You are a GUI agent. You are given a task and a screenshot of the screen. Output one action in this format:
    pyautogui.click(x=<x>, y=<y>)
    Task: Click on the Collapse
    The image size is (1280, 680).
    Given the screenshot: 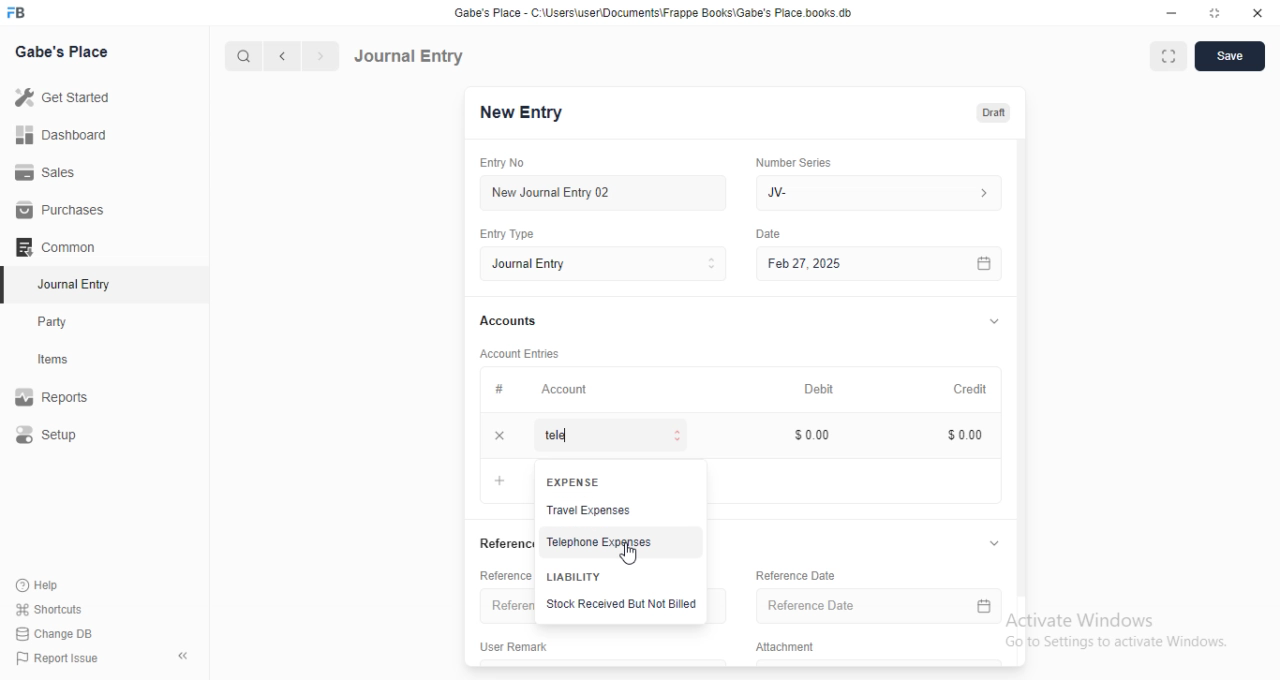 What is the action you would take?
    pyautogui.click(x=184, y=656)
    